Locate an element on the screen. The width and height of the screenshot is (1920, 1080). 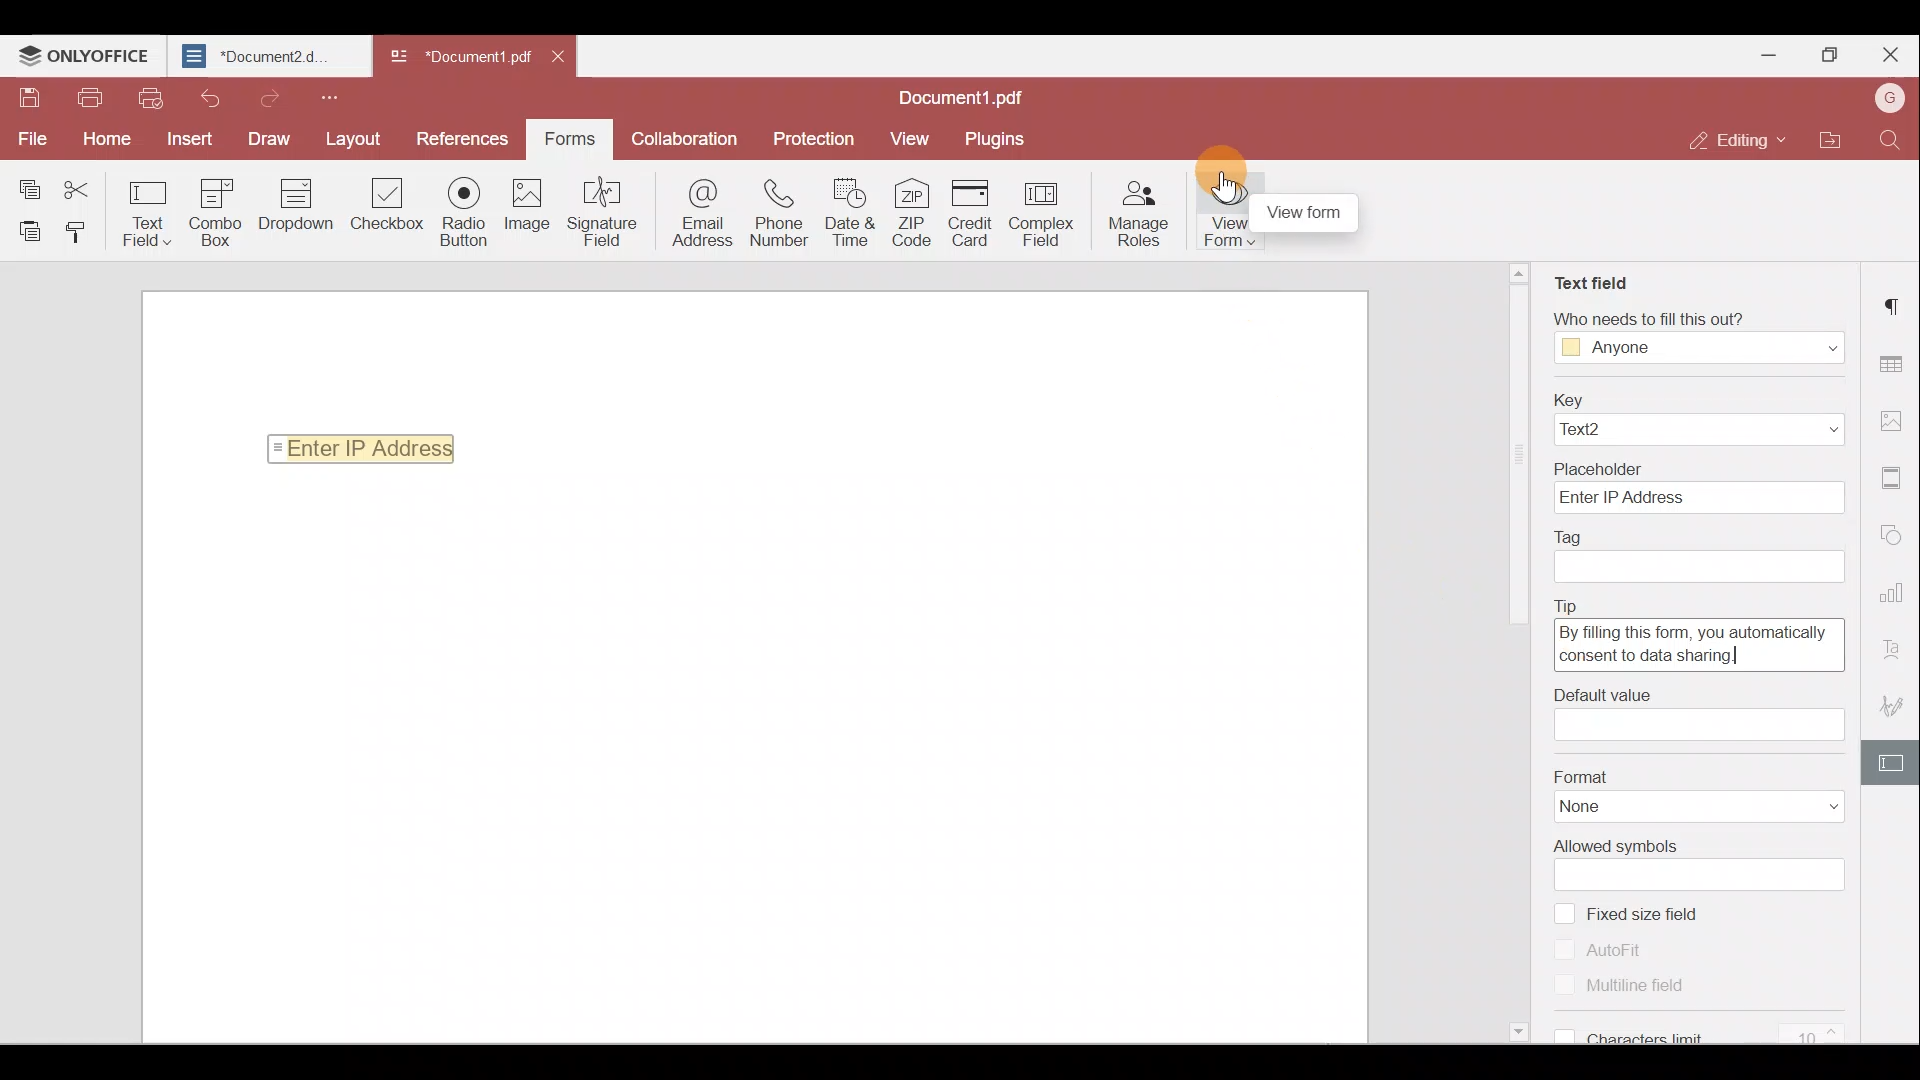
Maximize is located at coordinates (1829, 50).